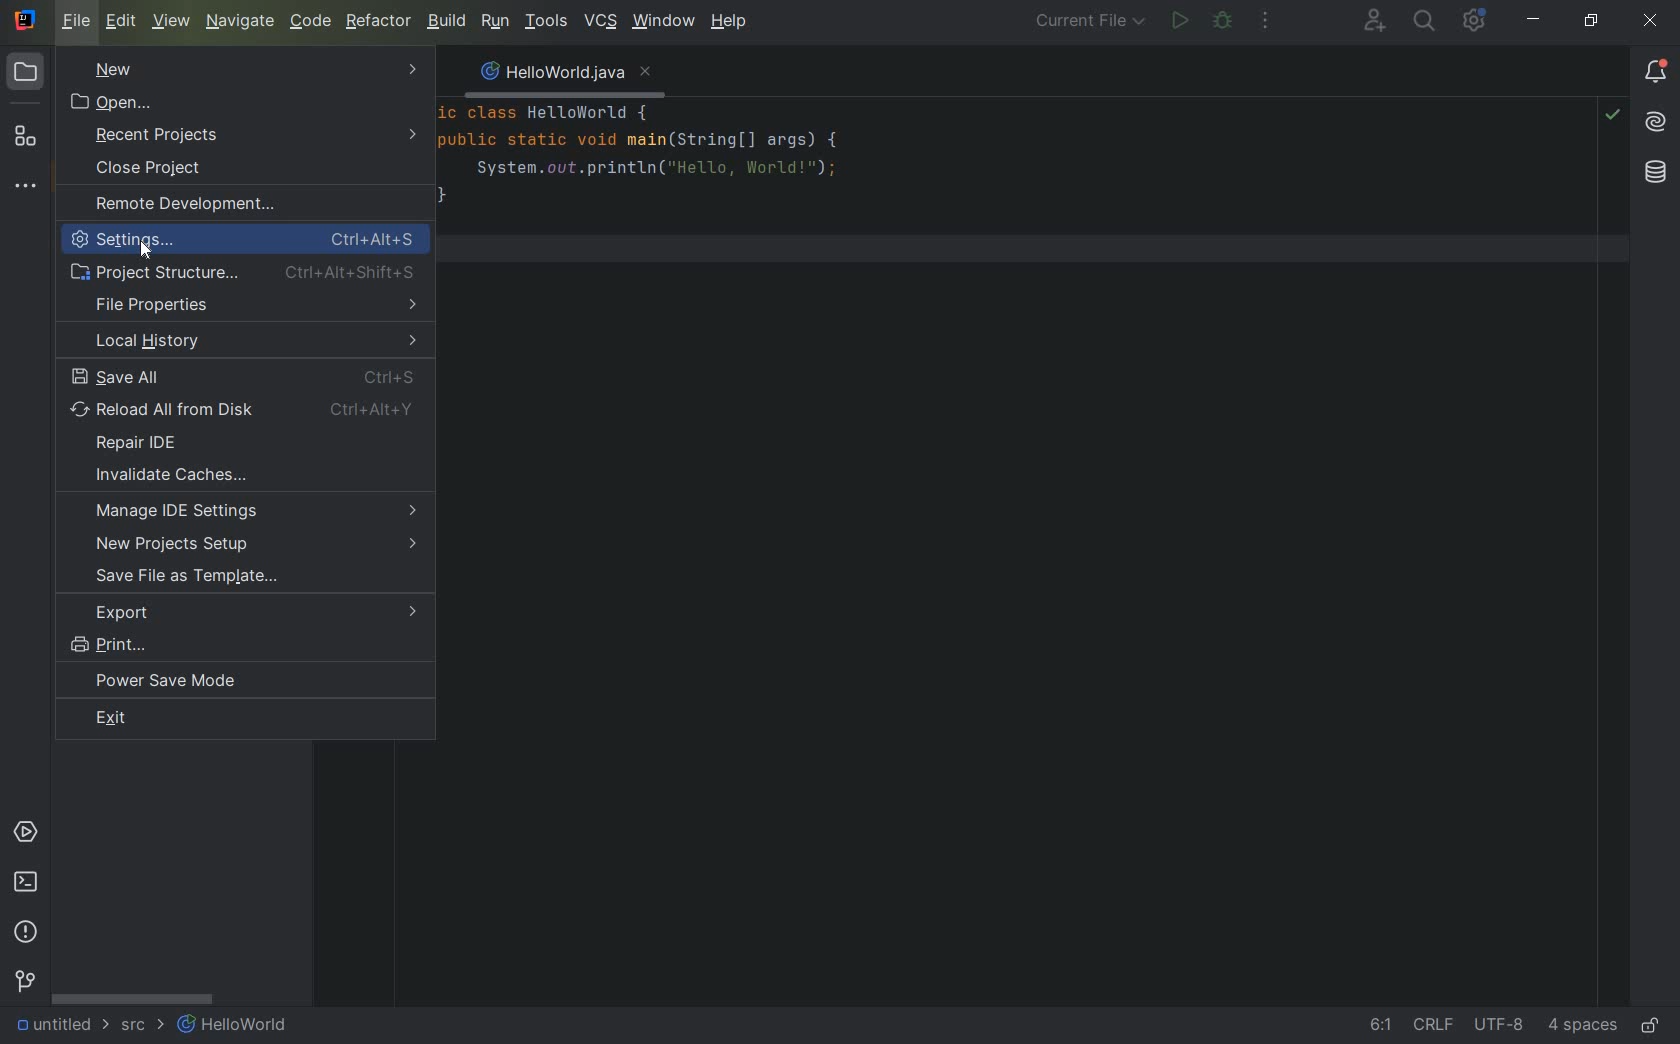 The height and width of the screenshot is (1044, 1680). Describe the element at coordinates (1426, 21) in the screenshot. I see `SEARCH` at that location.